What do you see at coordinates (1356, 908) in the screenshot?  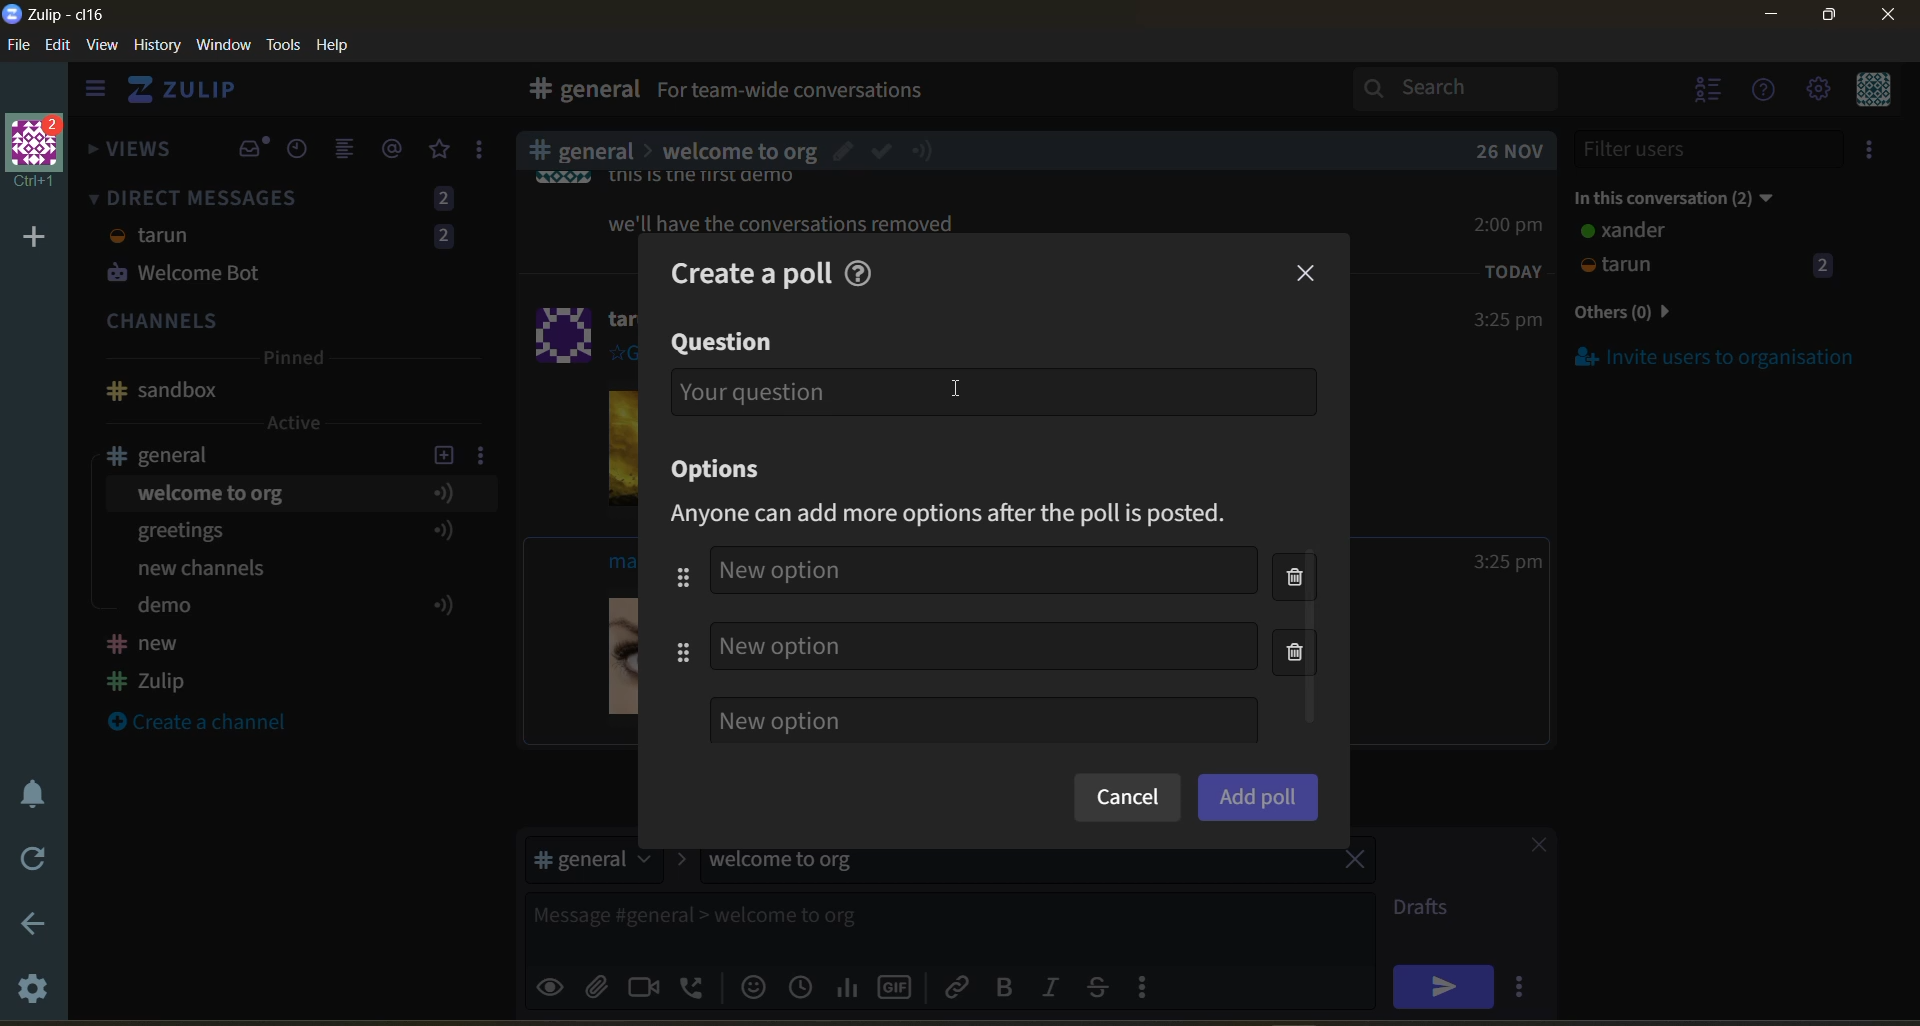 I see `expand compose box` at bounding box center [1356, 908].